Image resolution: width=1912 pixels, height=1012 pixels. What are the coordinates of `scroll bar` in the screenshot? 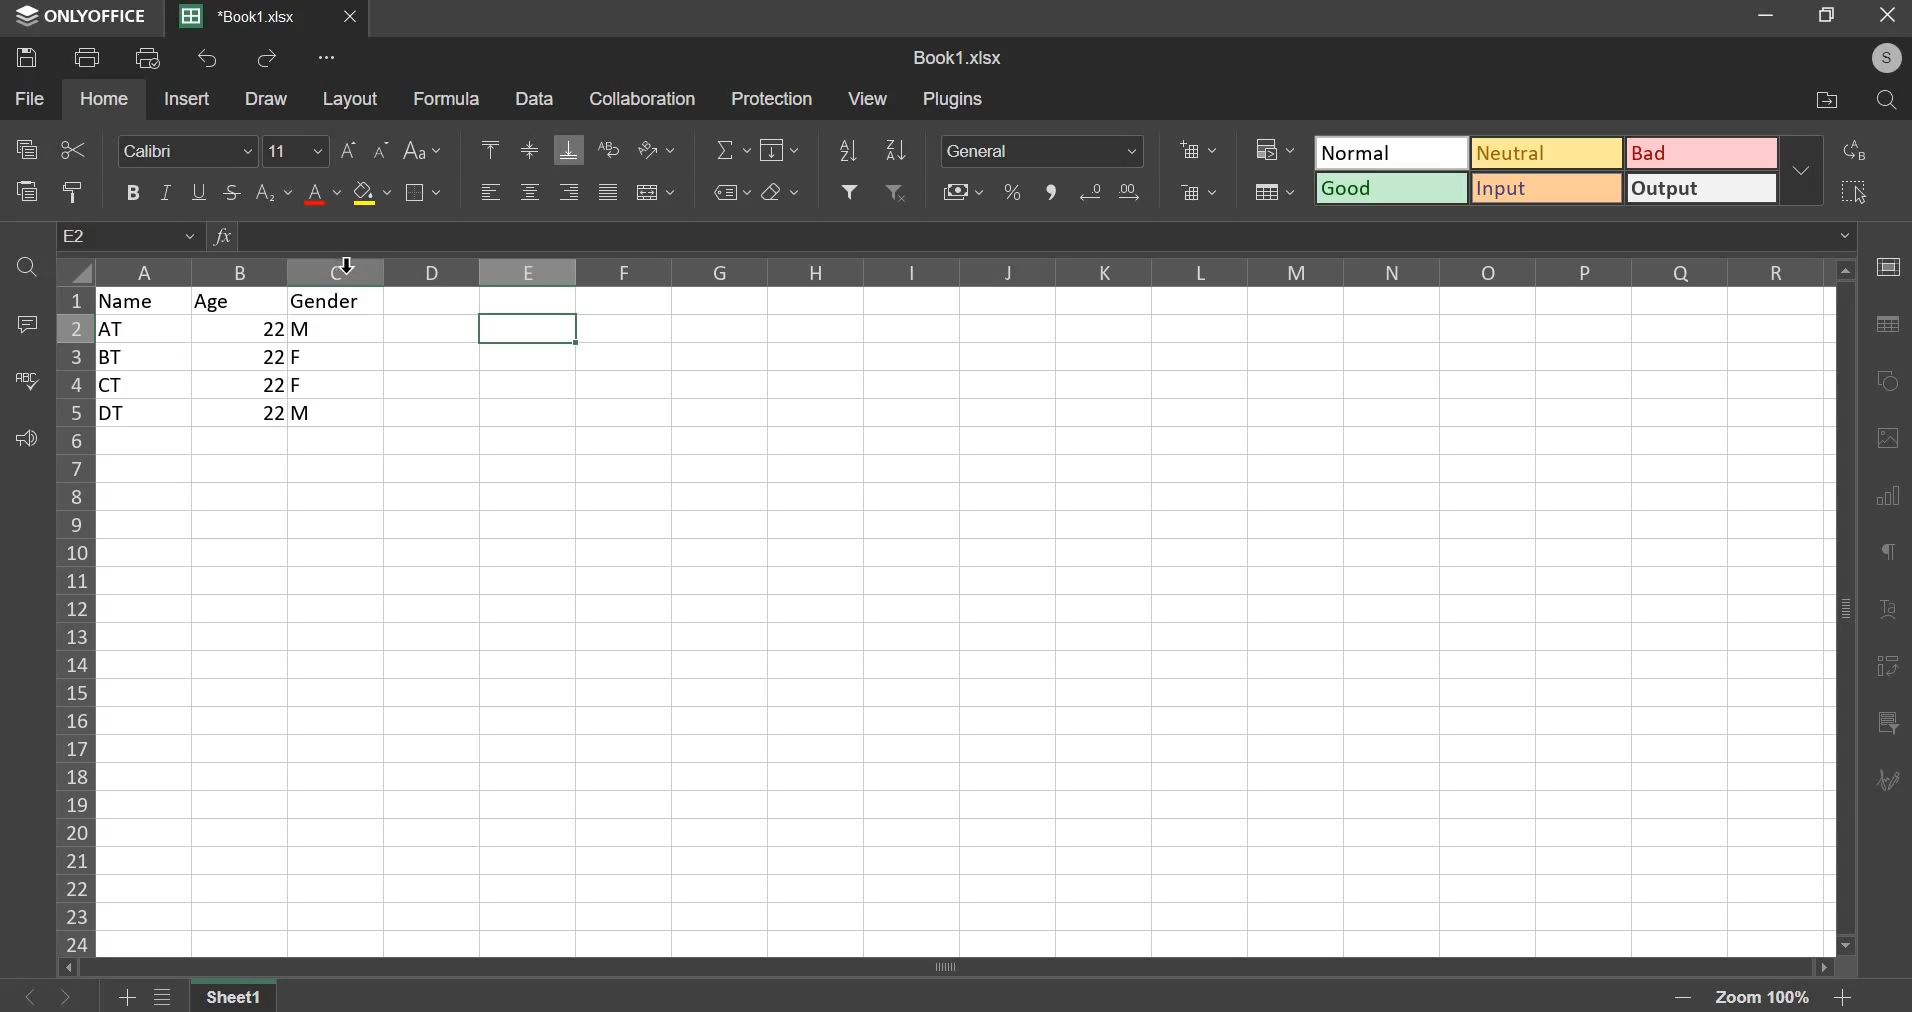 It's located at (1848, 609).